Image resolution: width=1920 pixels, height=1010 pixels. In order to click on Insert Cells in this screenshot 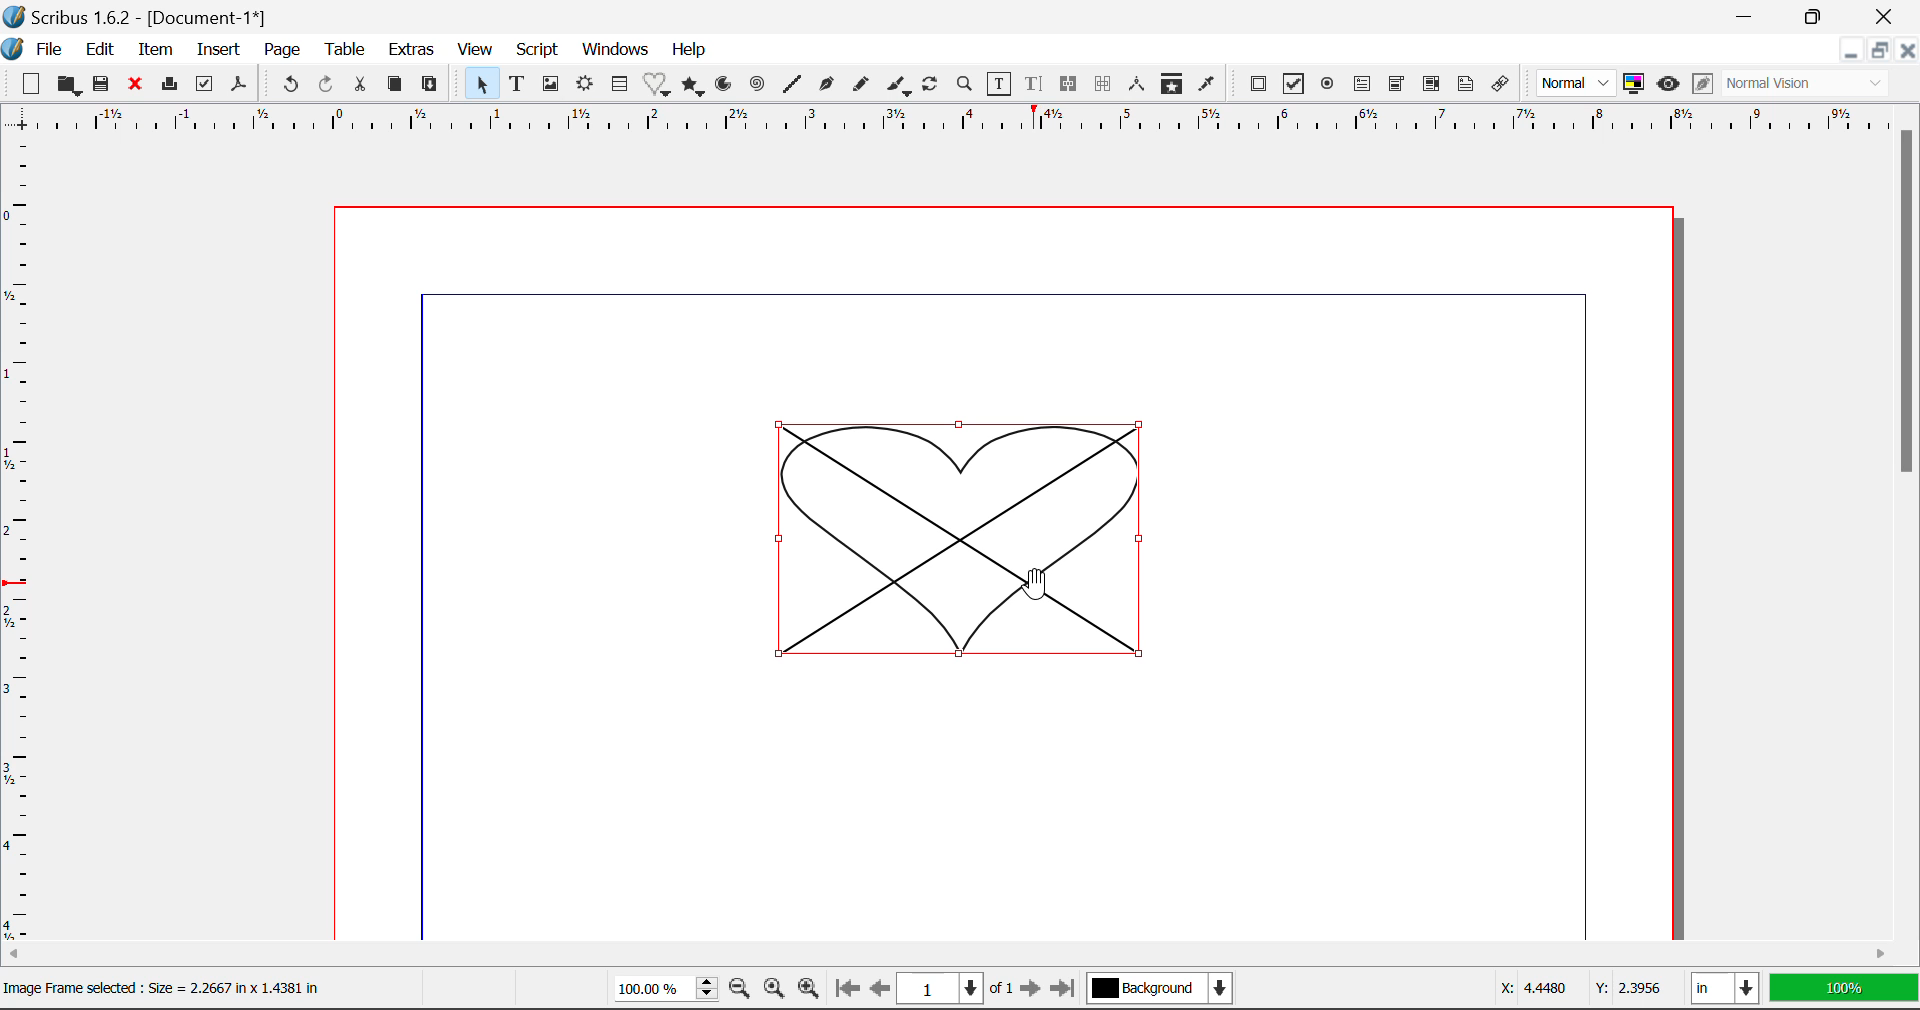, I will do `click(618, 87)`.